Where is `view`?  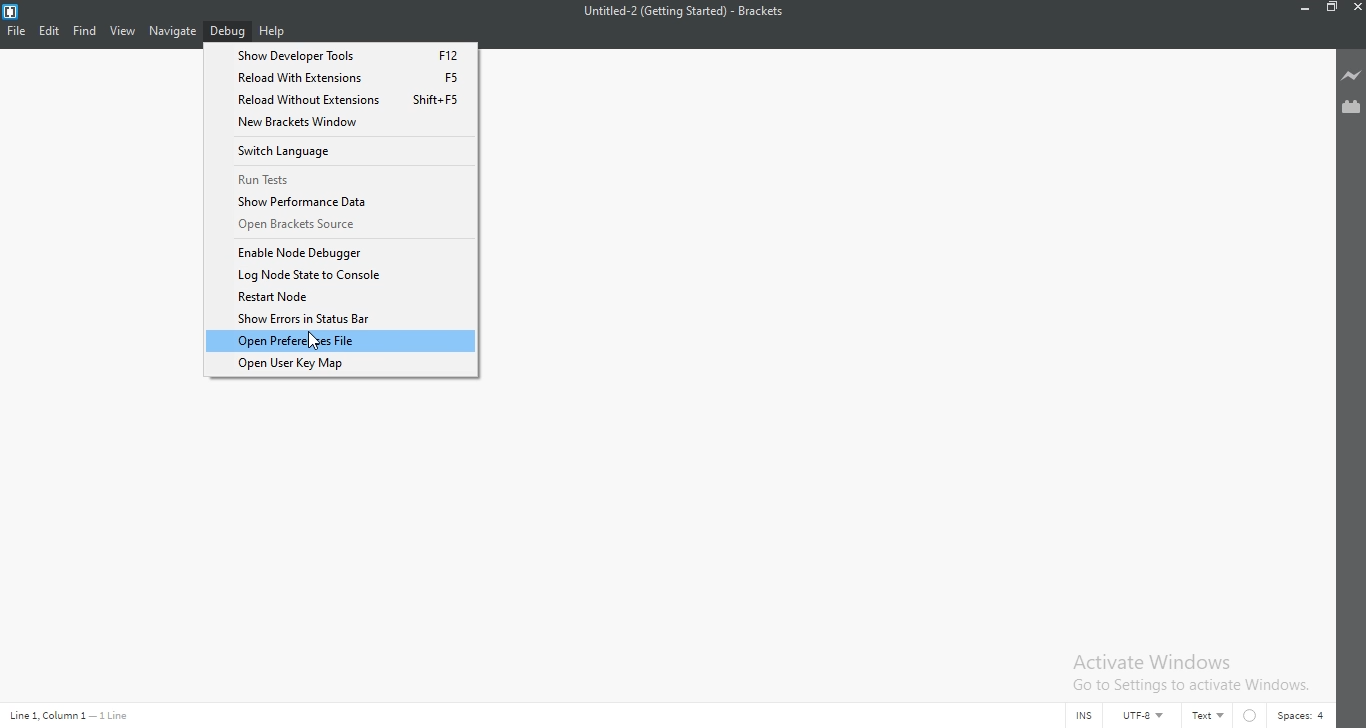
view is located at coordinates (122, 31).